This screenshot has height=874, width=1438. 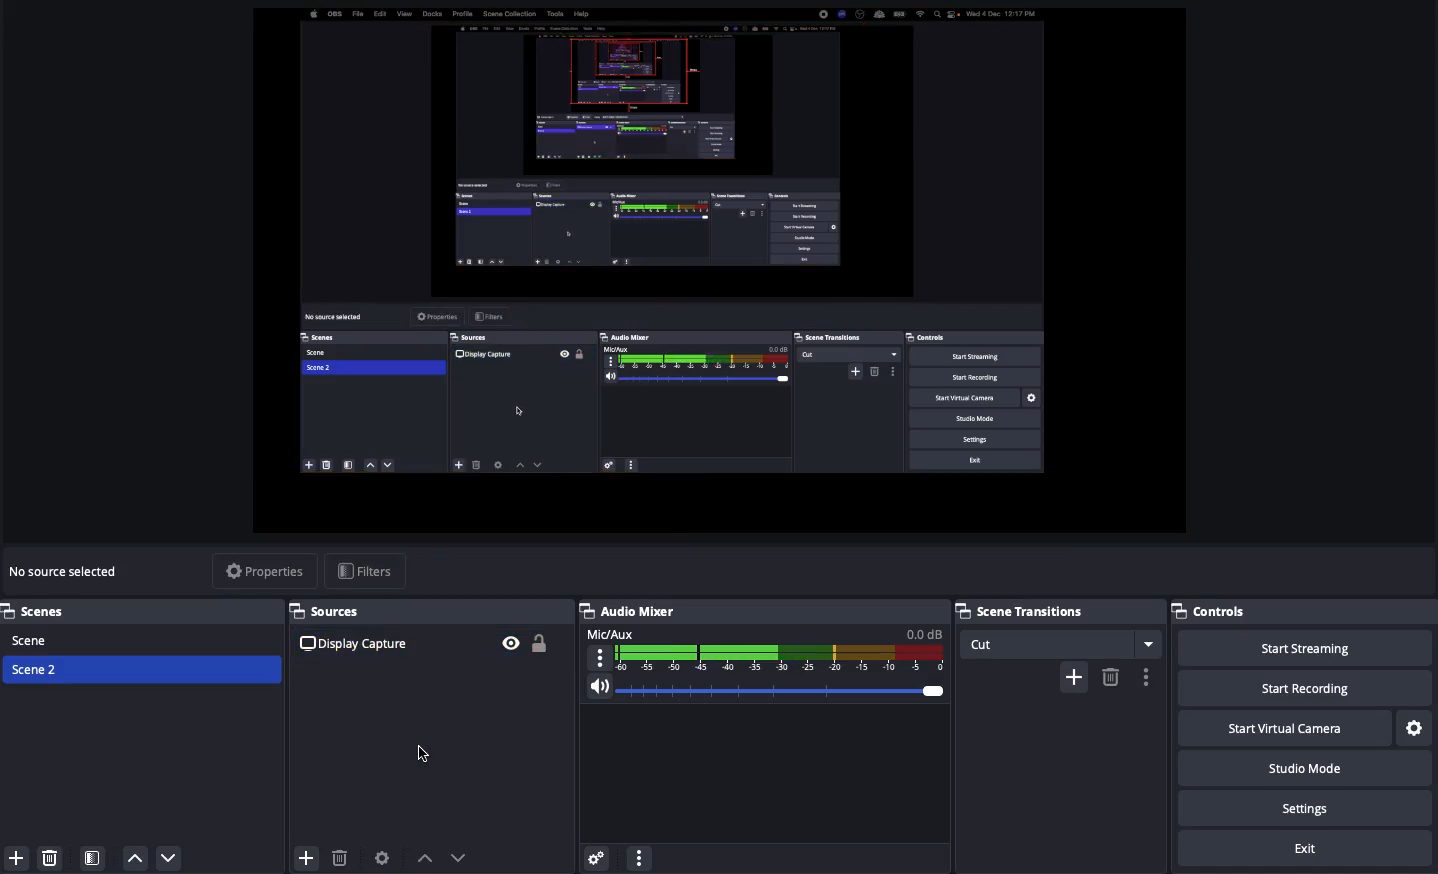 What do you see at coordinates (1281, 726) in the screenshot?
I see `Start virtual camera` at bounding box center [1281, 726].